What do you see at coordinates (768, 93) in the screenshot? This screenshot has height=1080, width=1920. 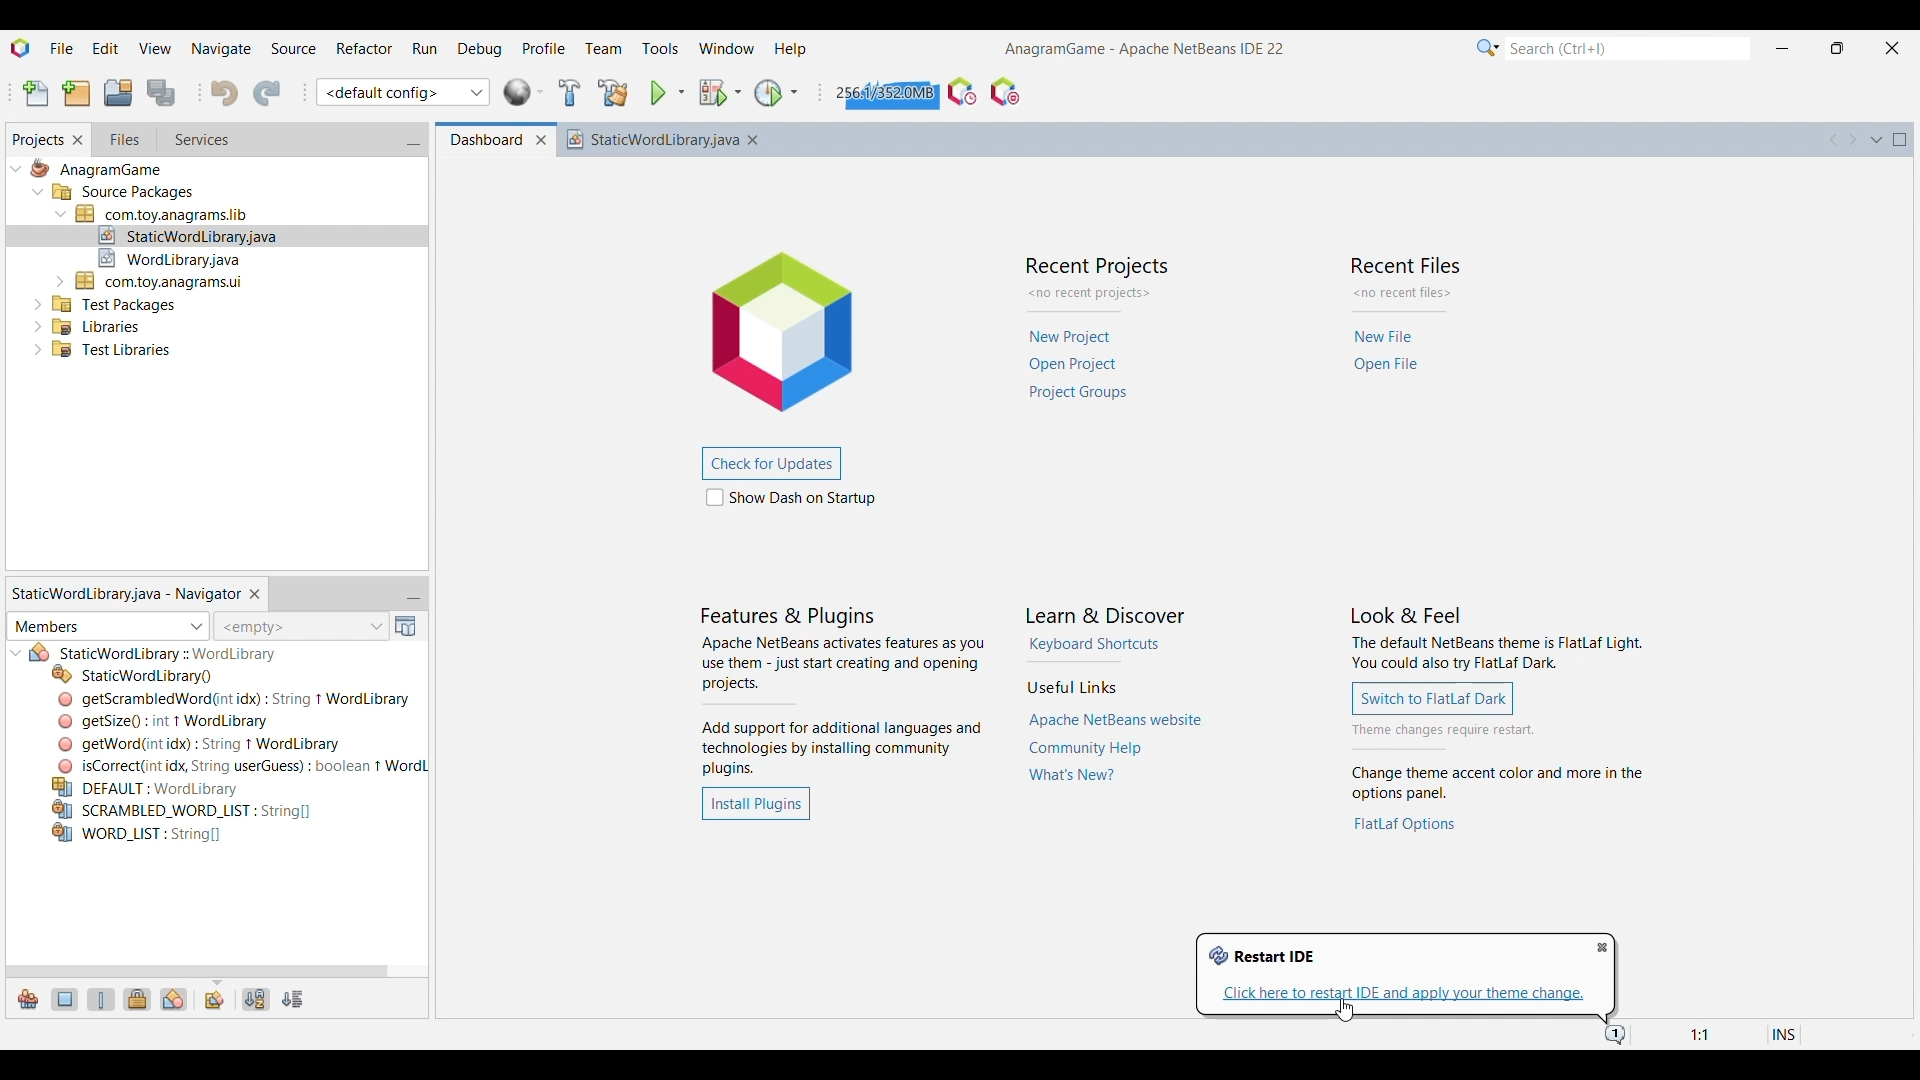 I see `Click to go to current Profile project selection` at bounding box center [768, 93].